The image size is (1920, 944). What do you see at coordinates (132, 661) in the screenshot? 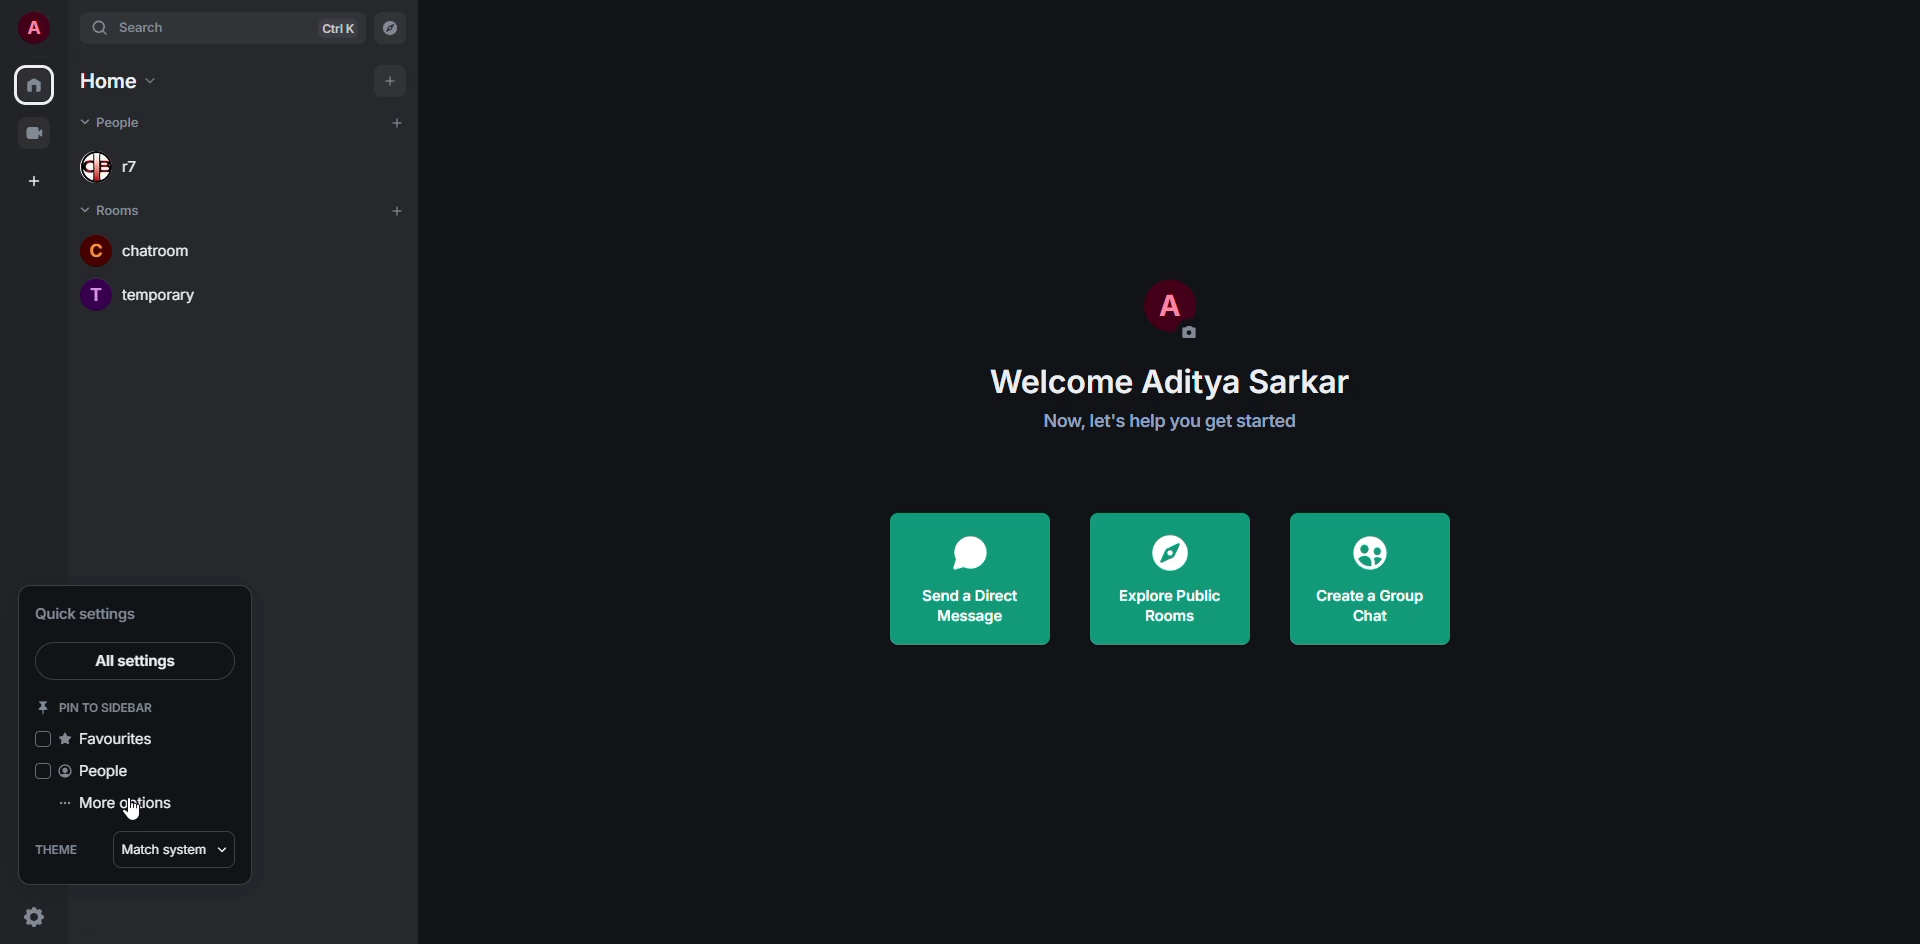
I see `all settings` at bounding box center [132, 661].